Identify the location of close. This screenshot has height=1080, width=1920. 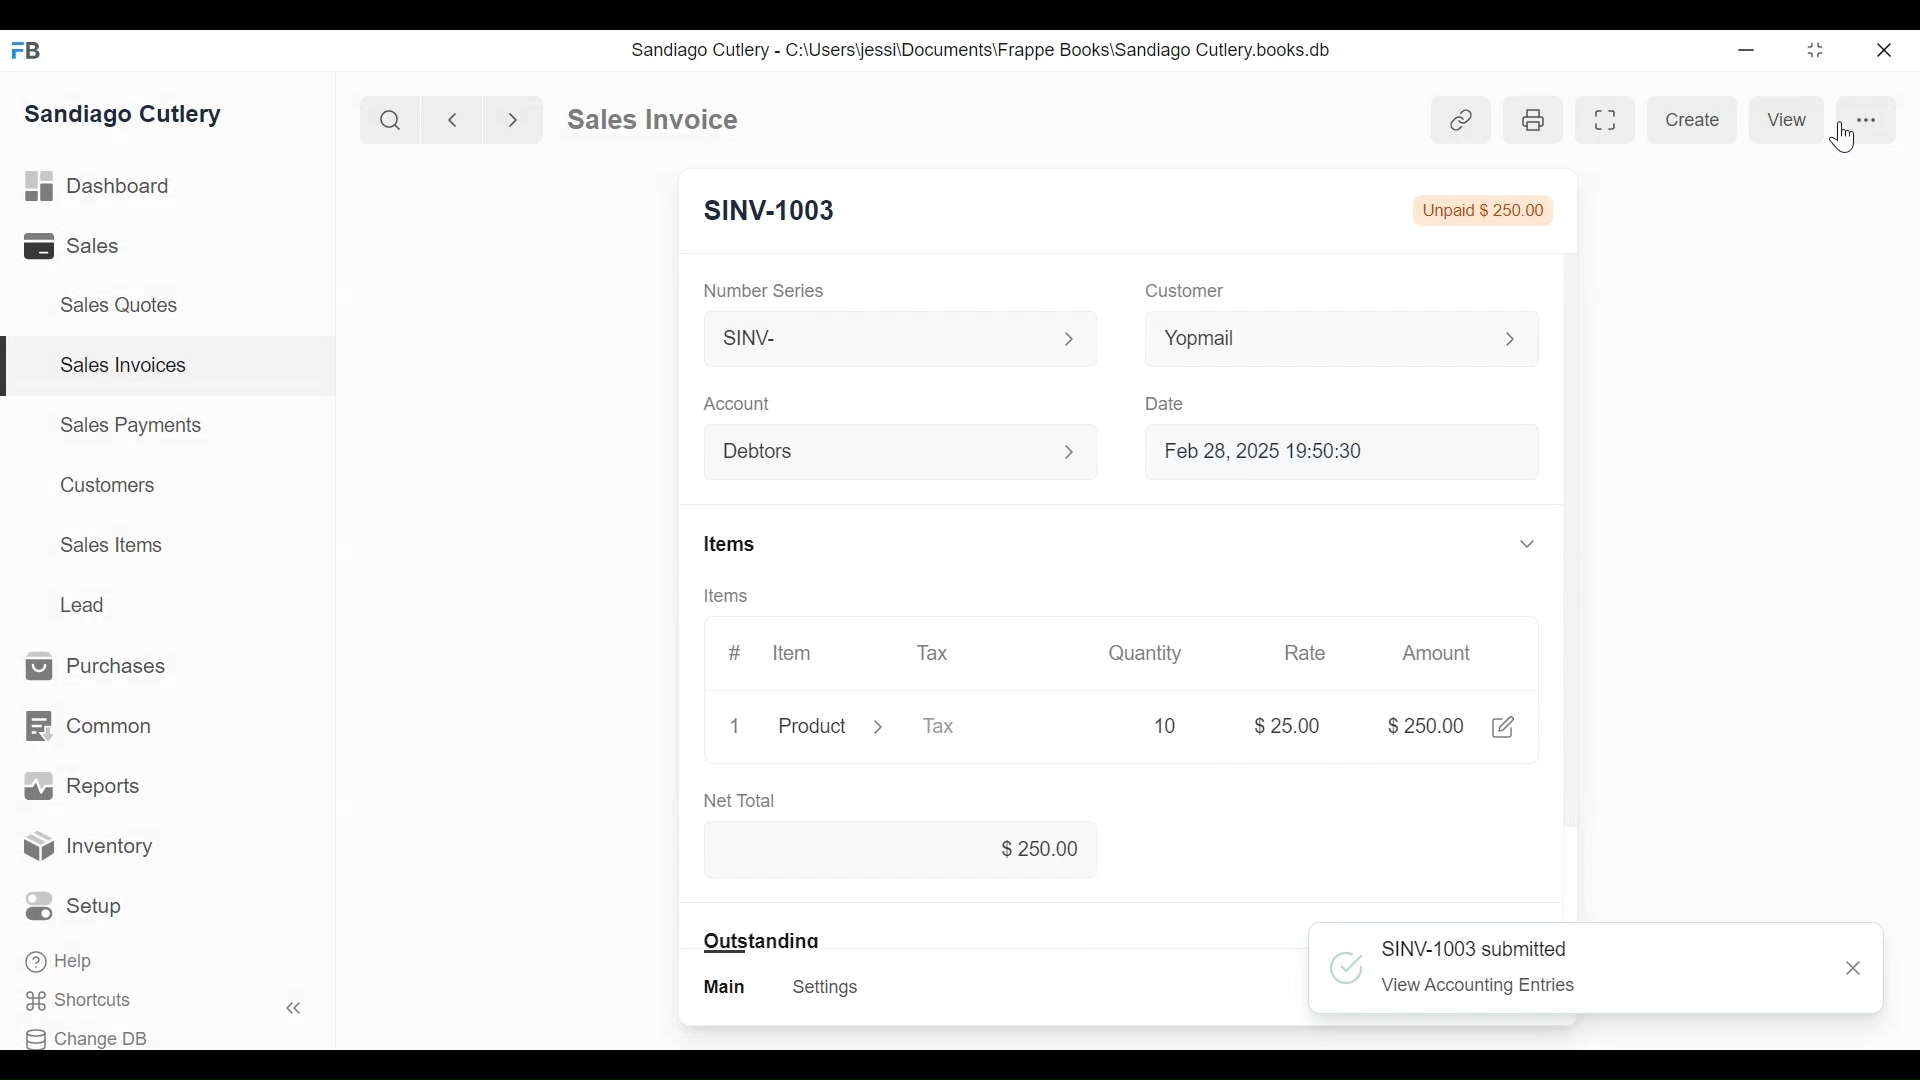
(1886, 51).